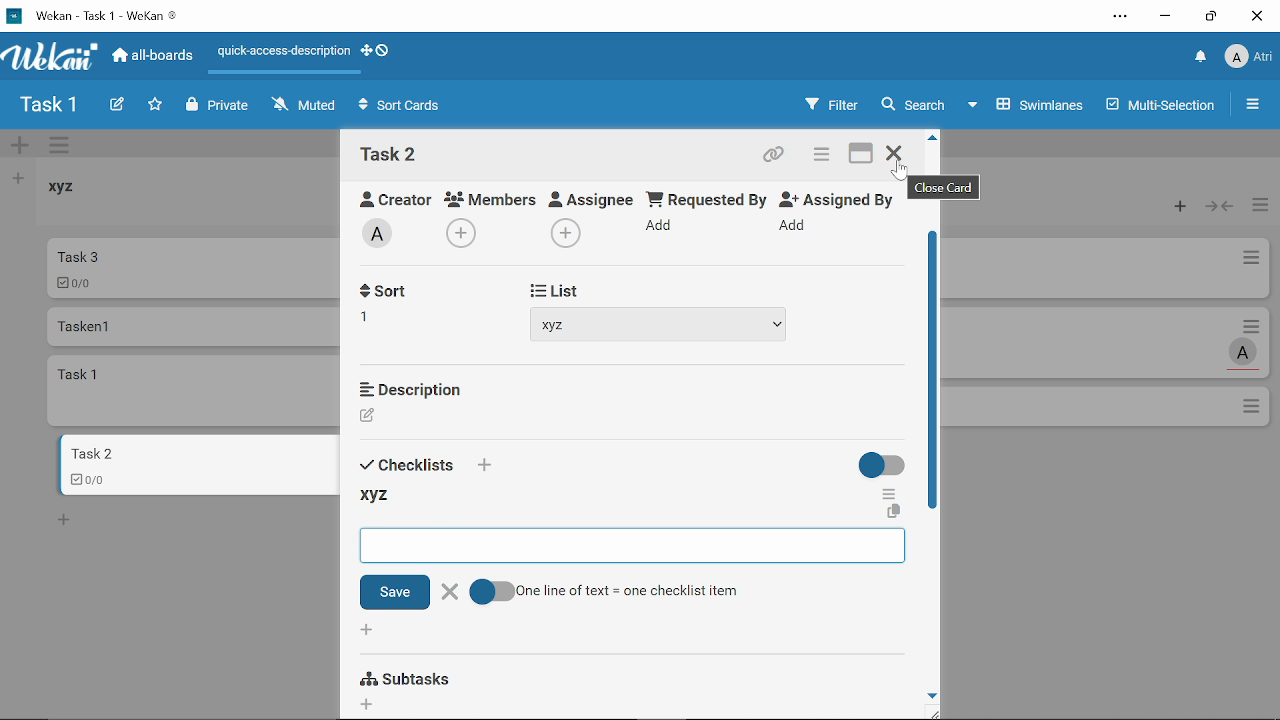  I want to click on Add, so click(464, 231).